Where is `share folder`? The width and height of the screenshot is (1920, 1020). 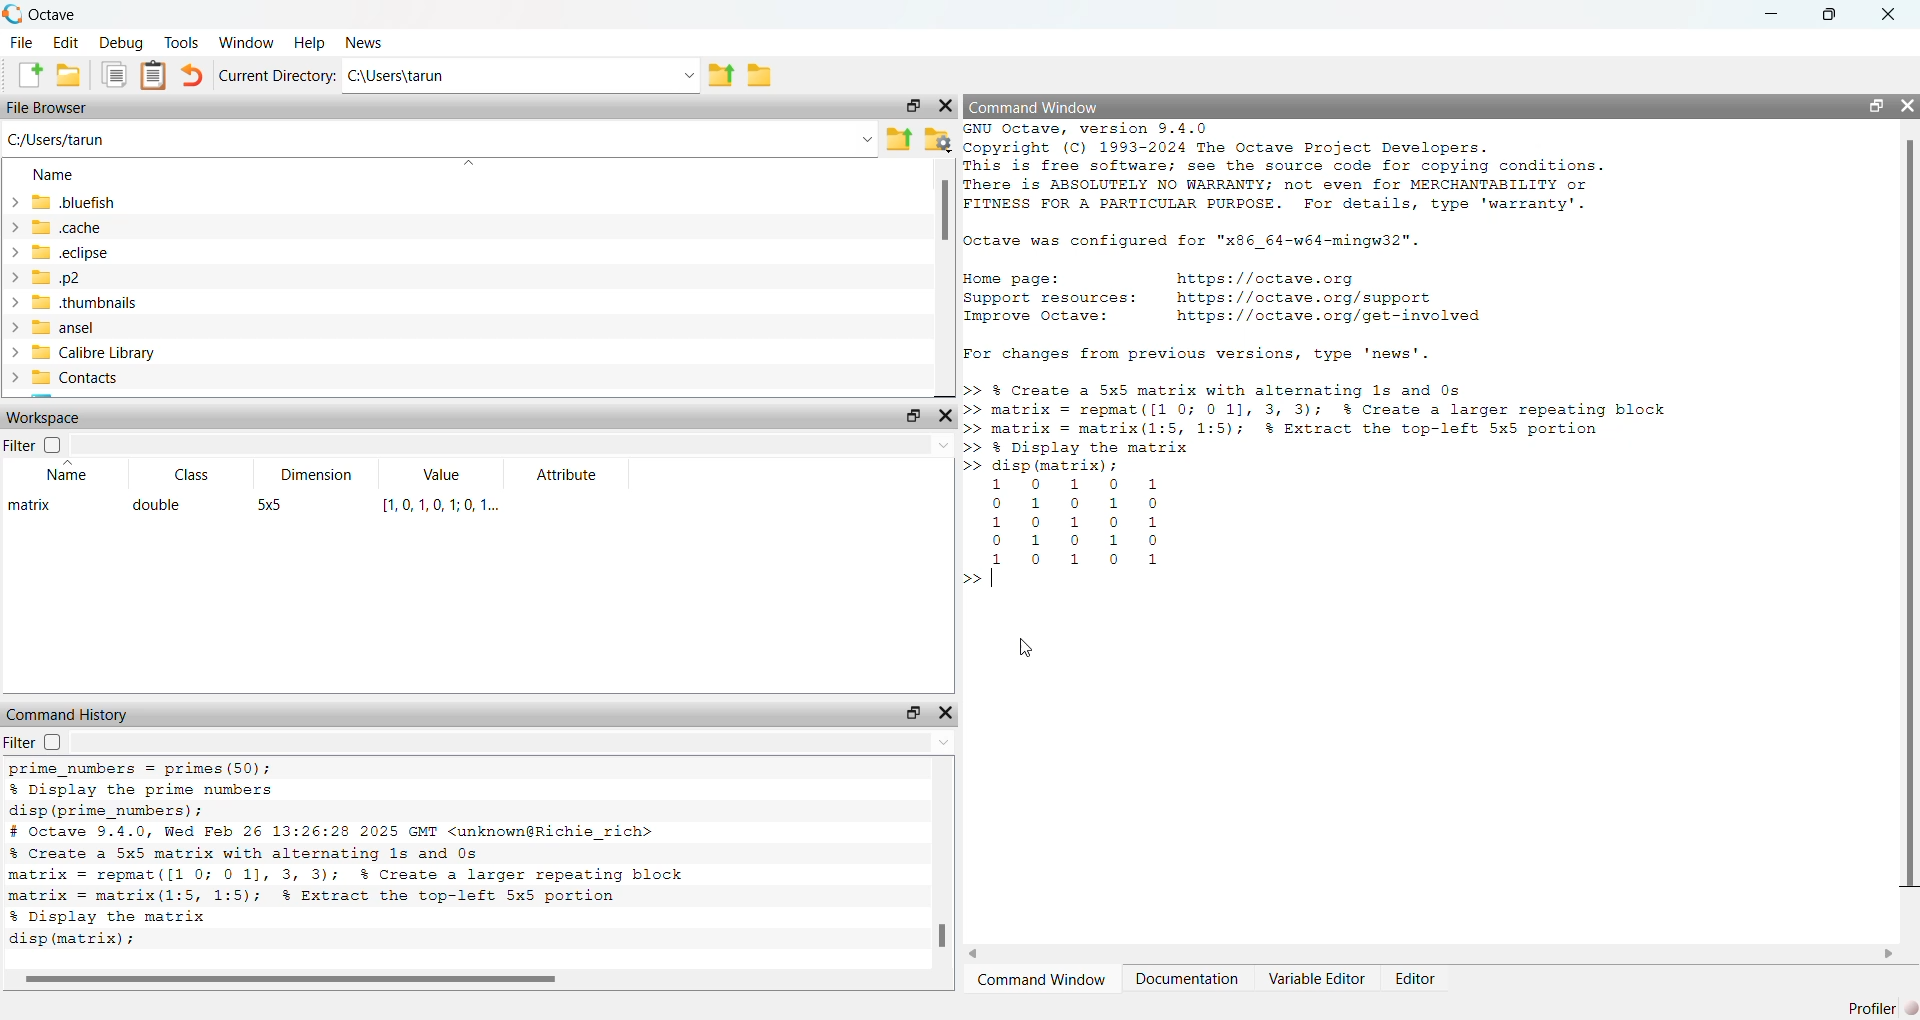
share folder is located at coordinates (720, 76).